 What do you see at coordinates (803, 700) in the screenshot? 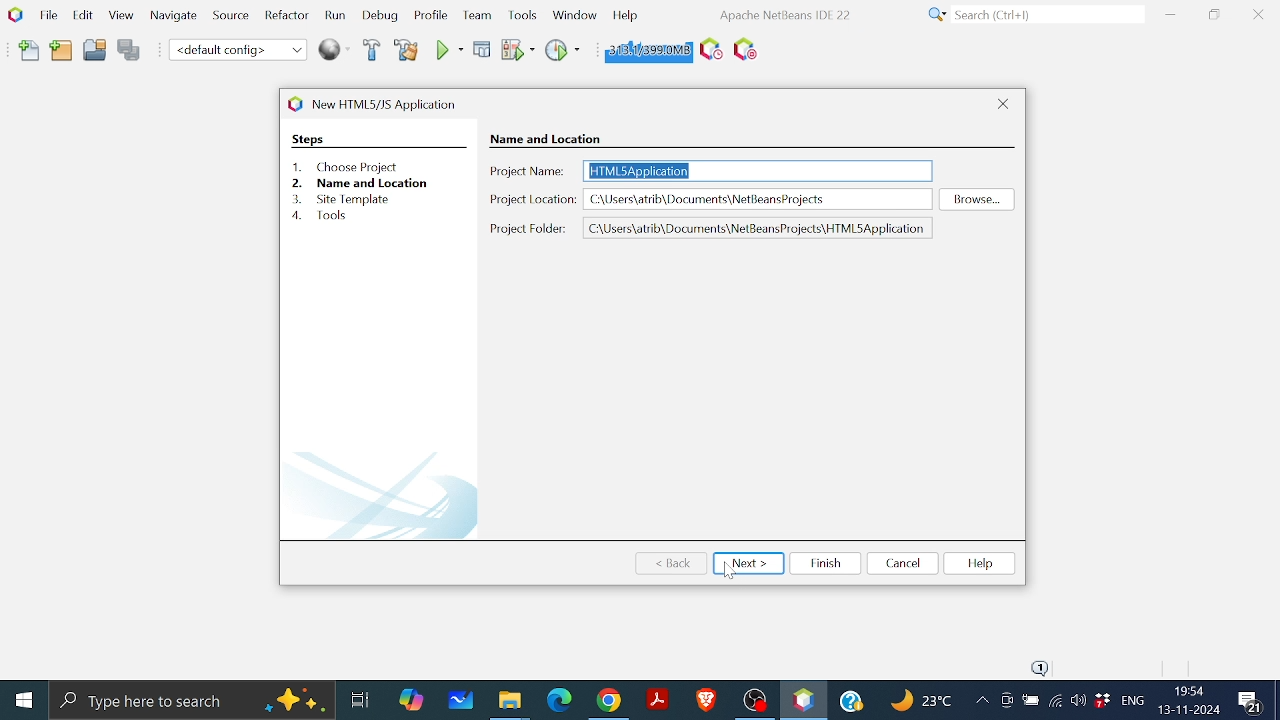
I see `Netbeans` at bounding box center [803, 700].